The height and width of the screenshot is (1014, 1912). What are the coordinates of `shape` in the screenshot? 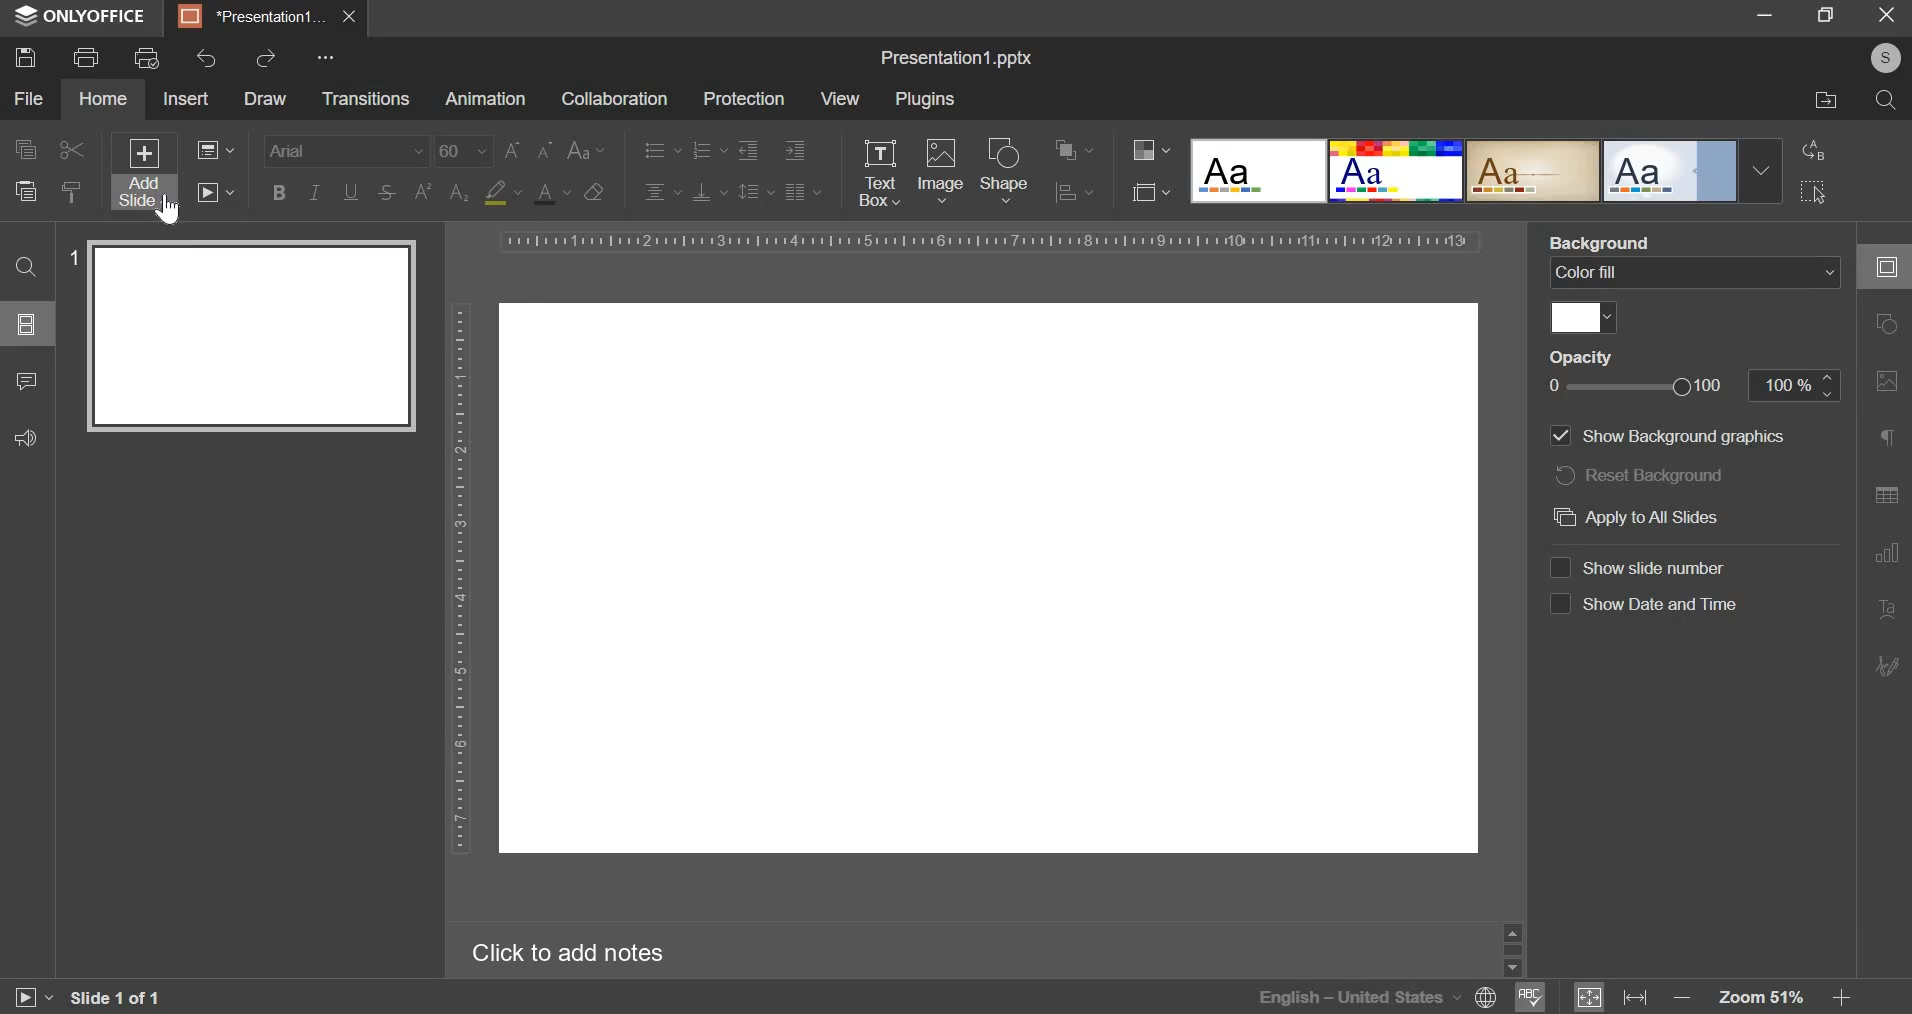 It's located at (1005, 169).